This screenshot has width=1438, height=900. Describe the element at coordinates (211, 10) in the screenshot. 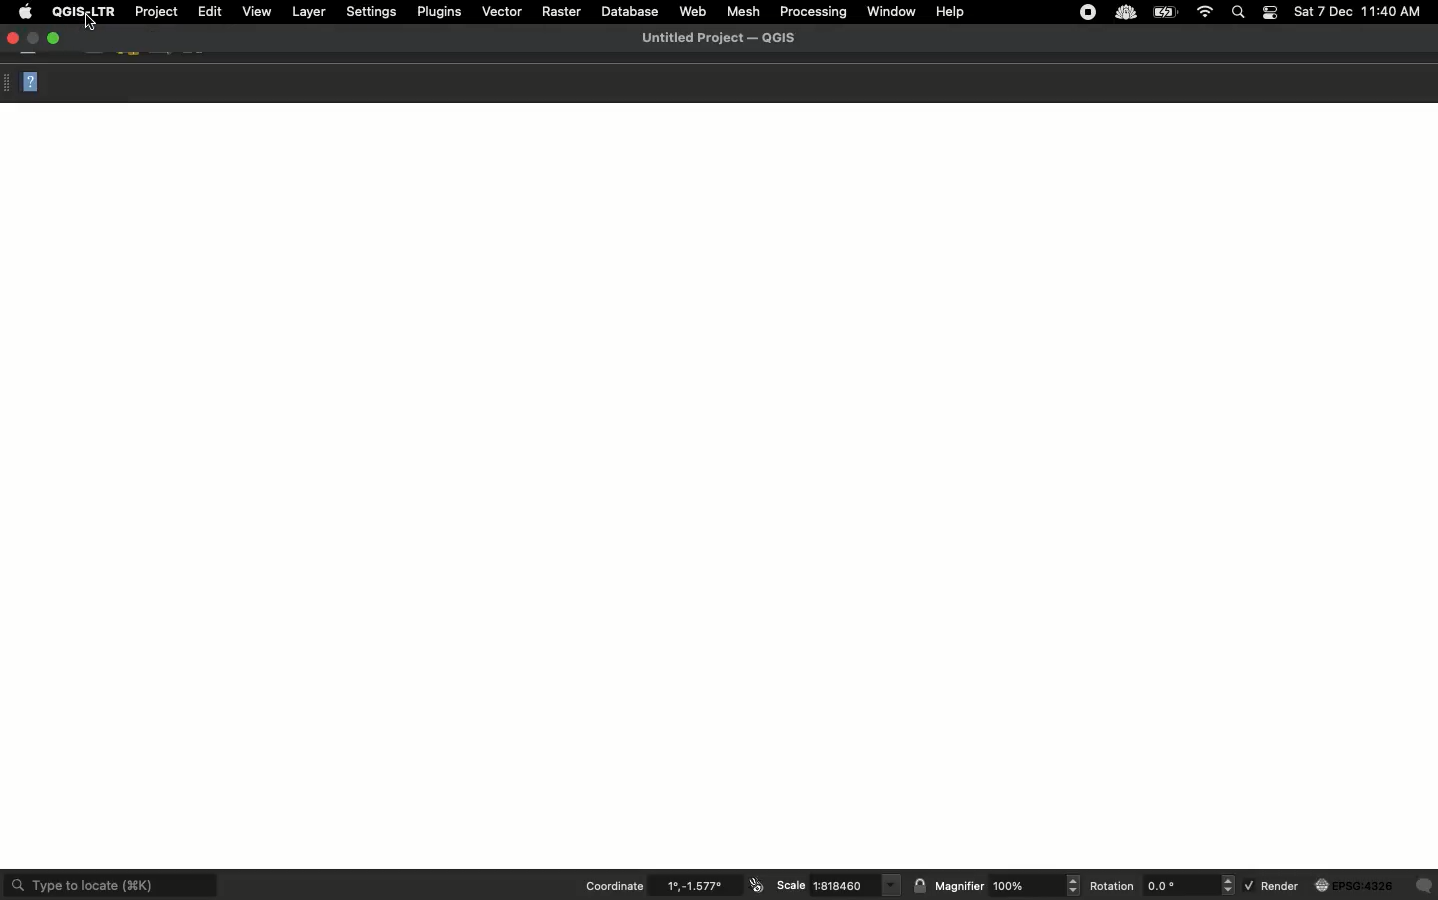

I see `Edit` at that location.